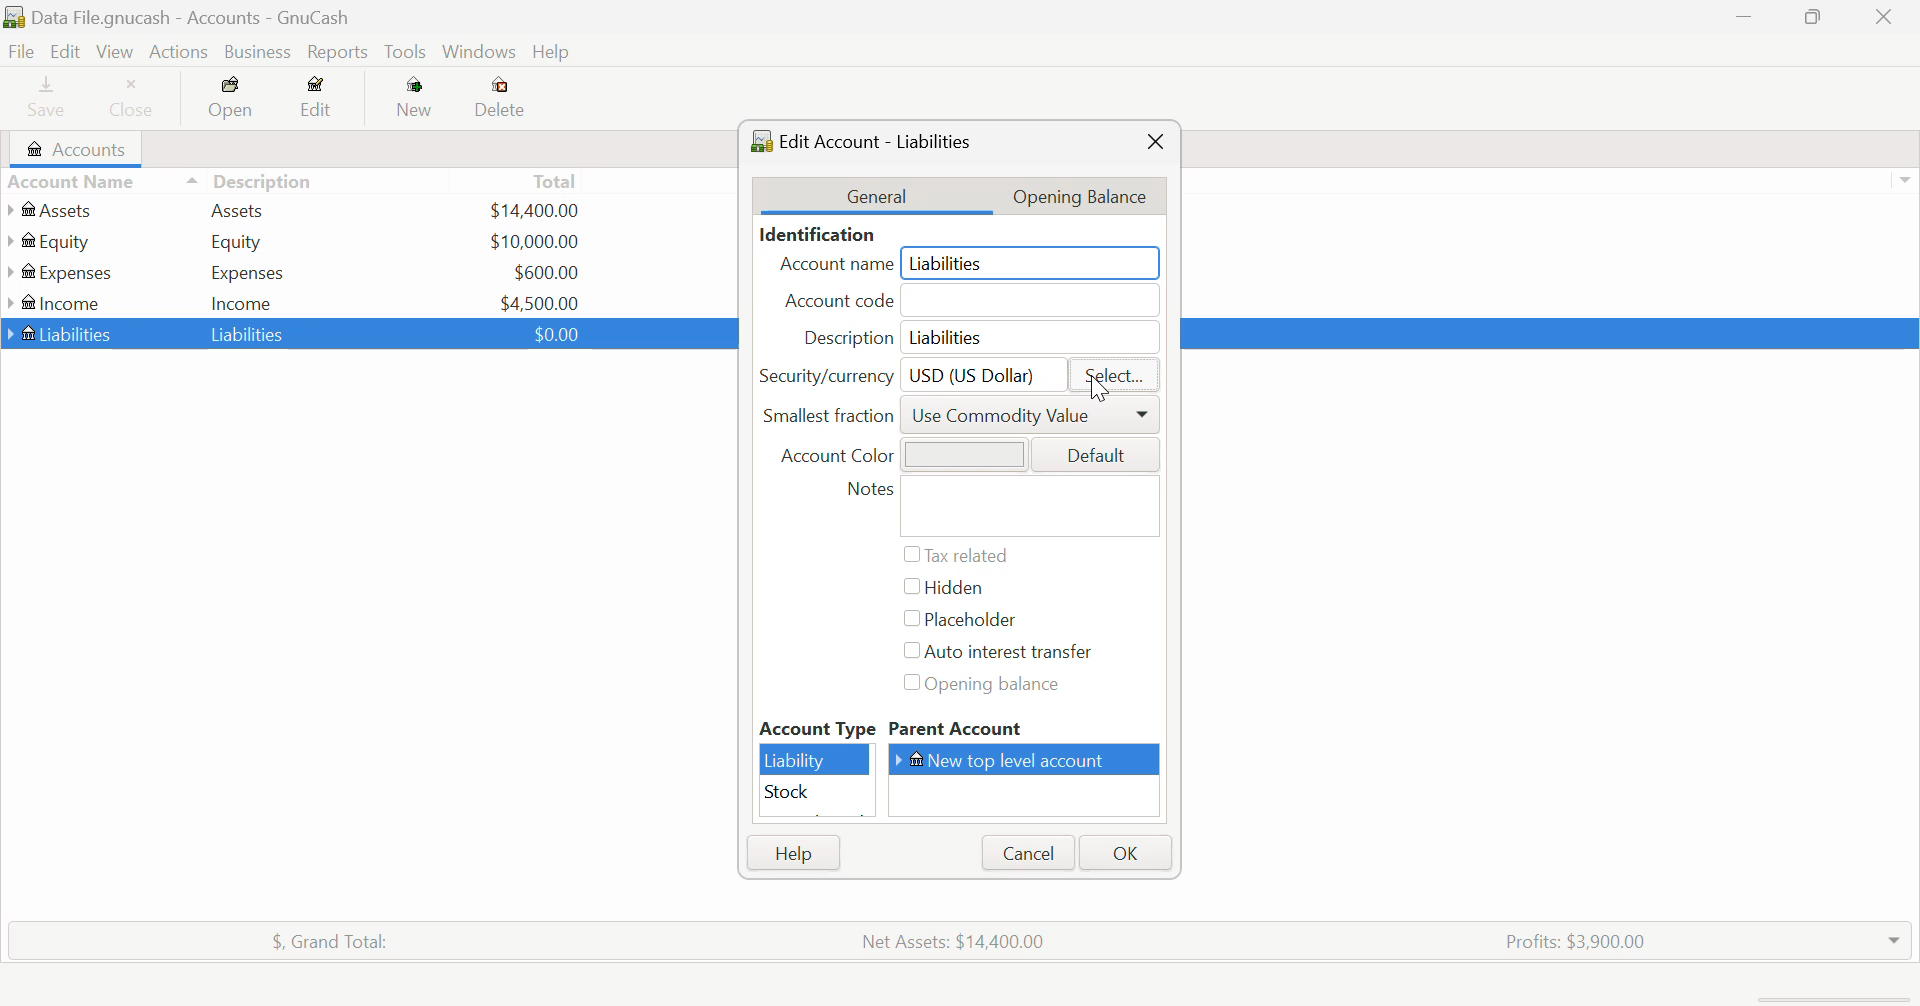 The width and height of the screenshot is (1920, 1006). Describe the element at coordinates (960, 453) in the screenshot. I see `Account Color` at that location.